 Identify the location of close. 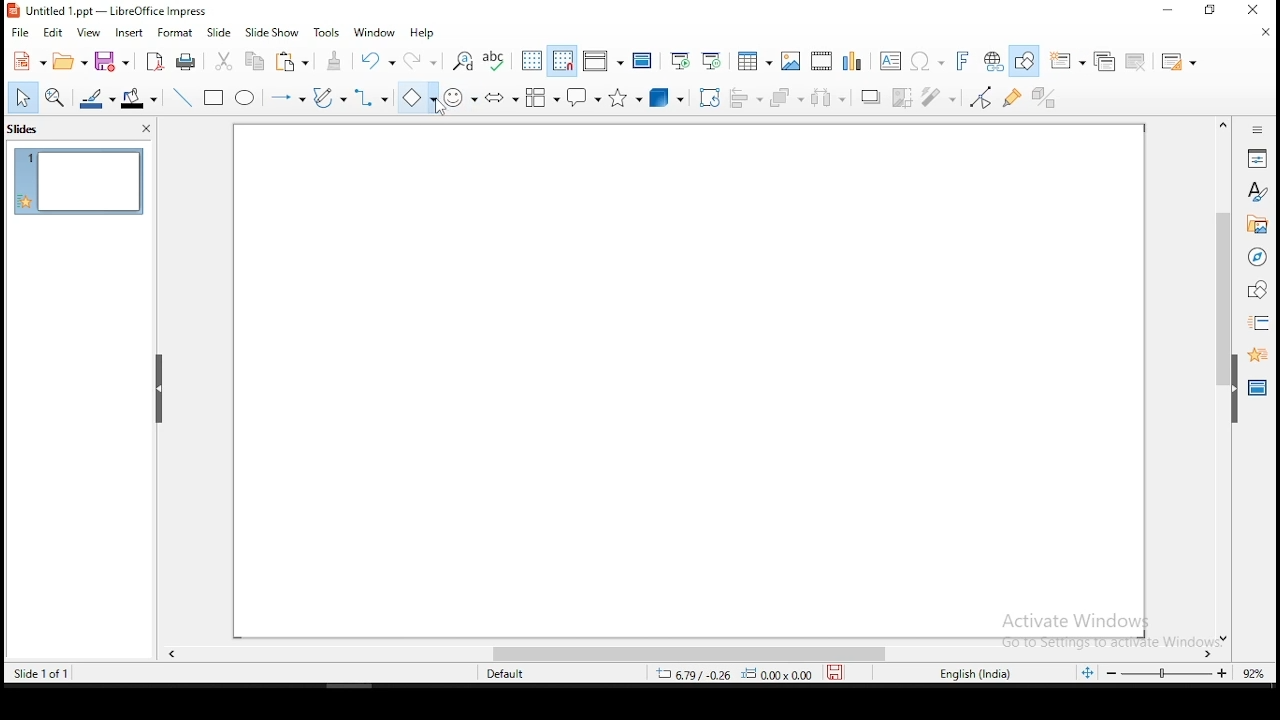
(1261, 8).